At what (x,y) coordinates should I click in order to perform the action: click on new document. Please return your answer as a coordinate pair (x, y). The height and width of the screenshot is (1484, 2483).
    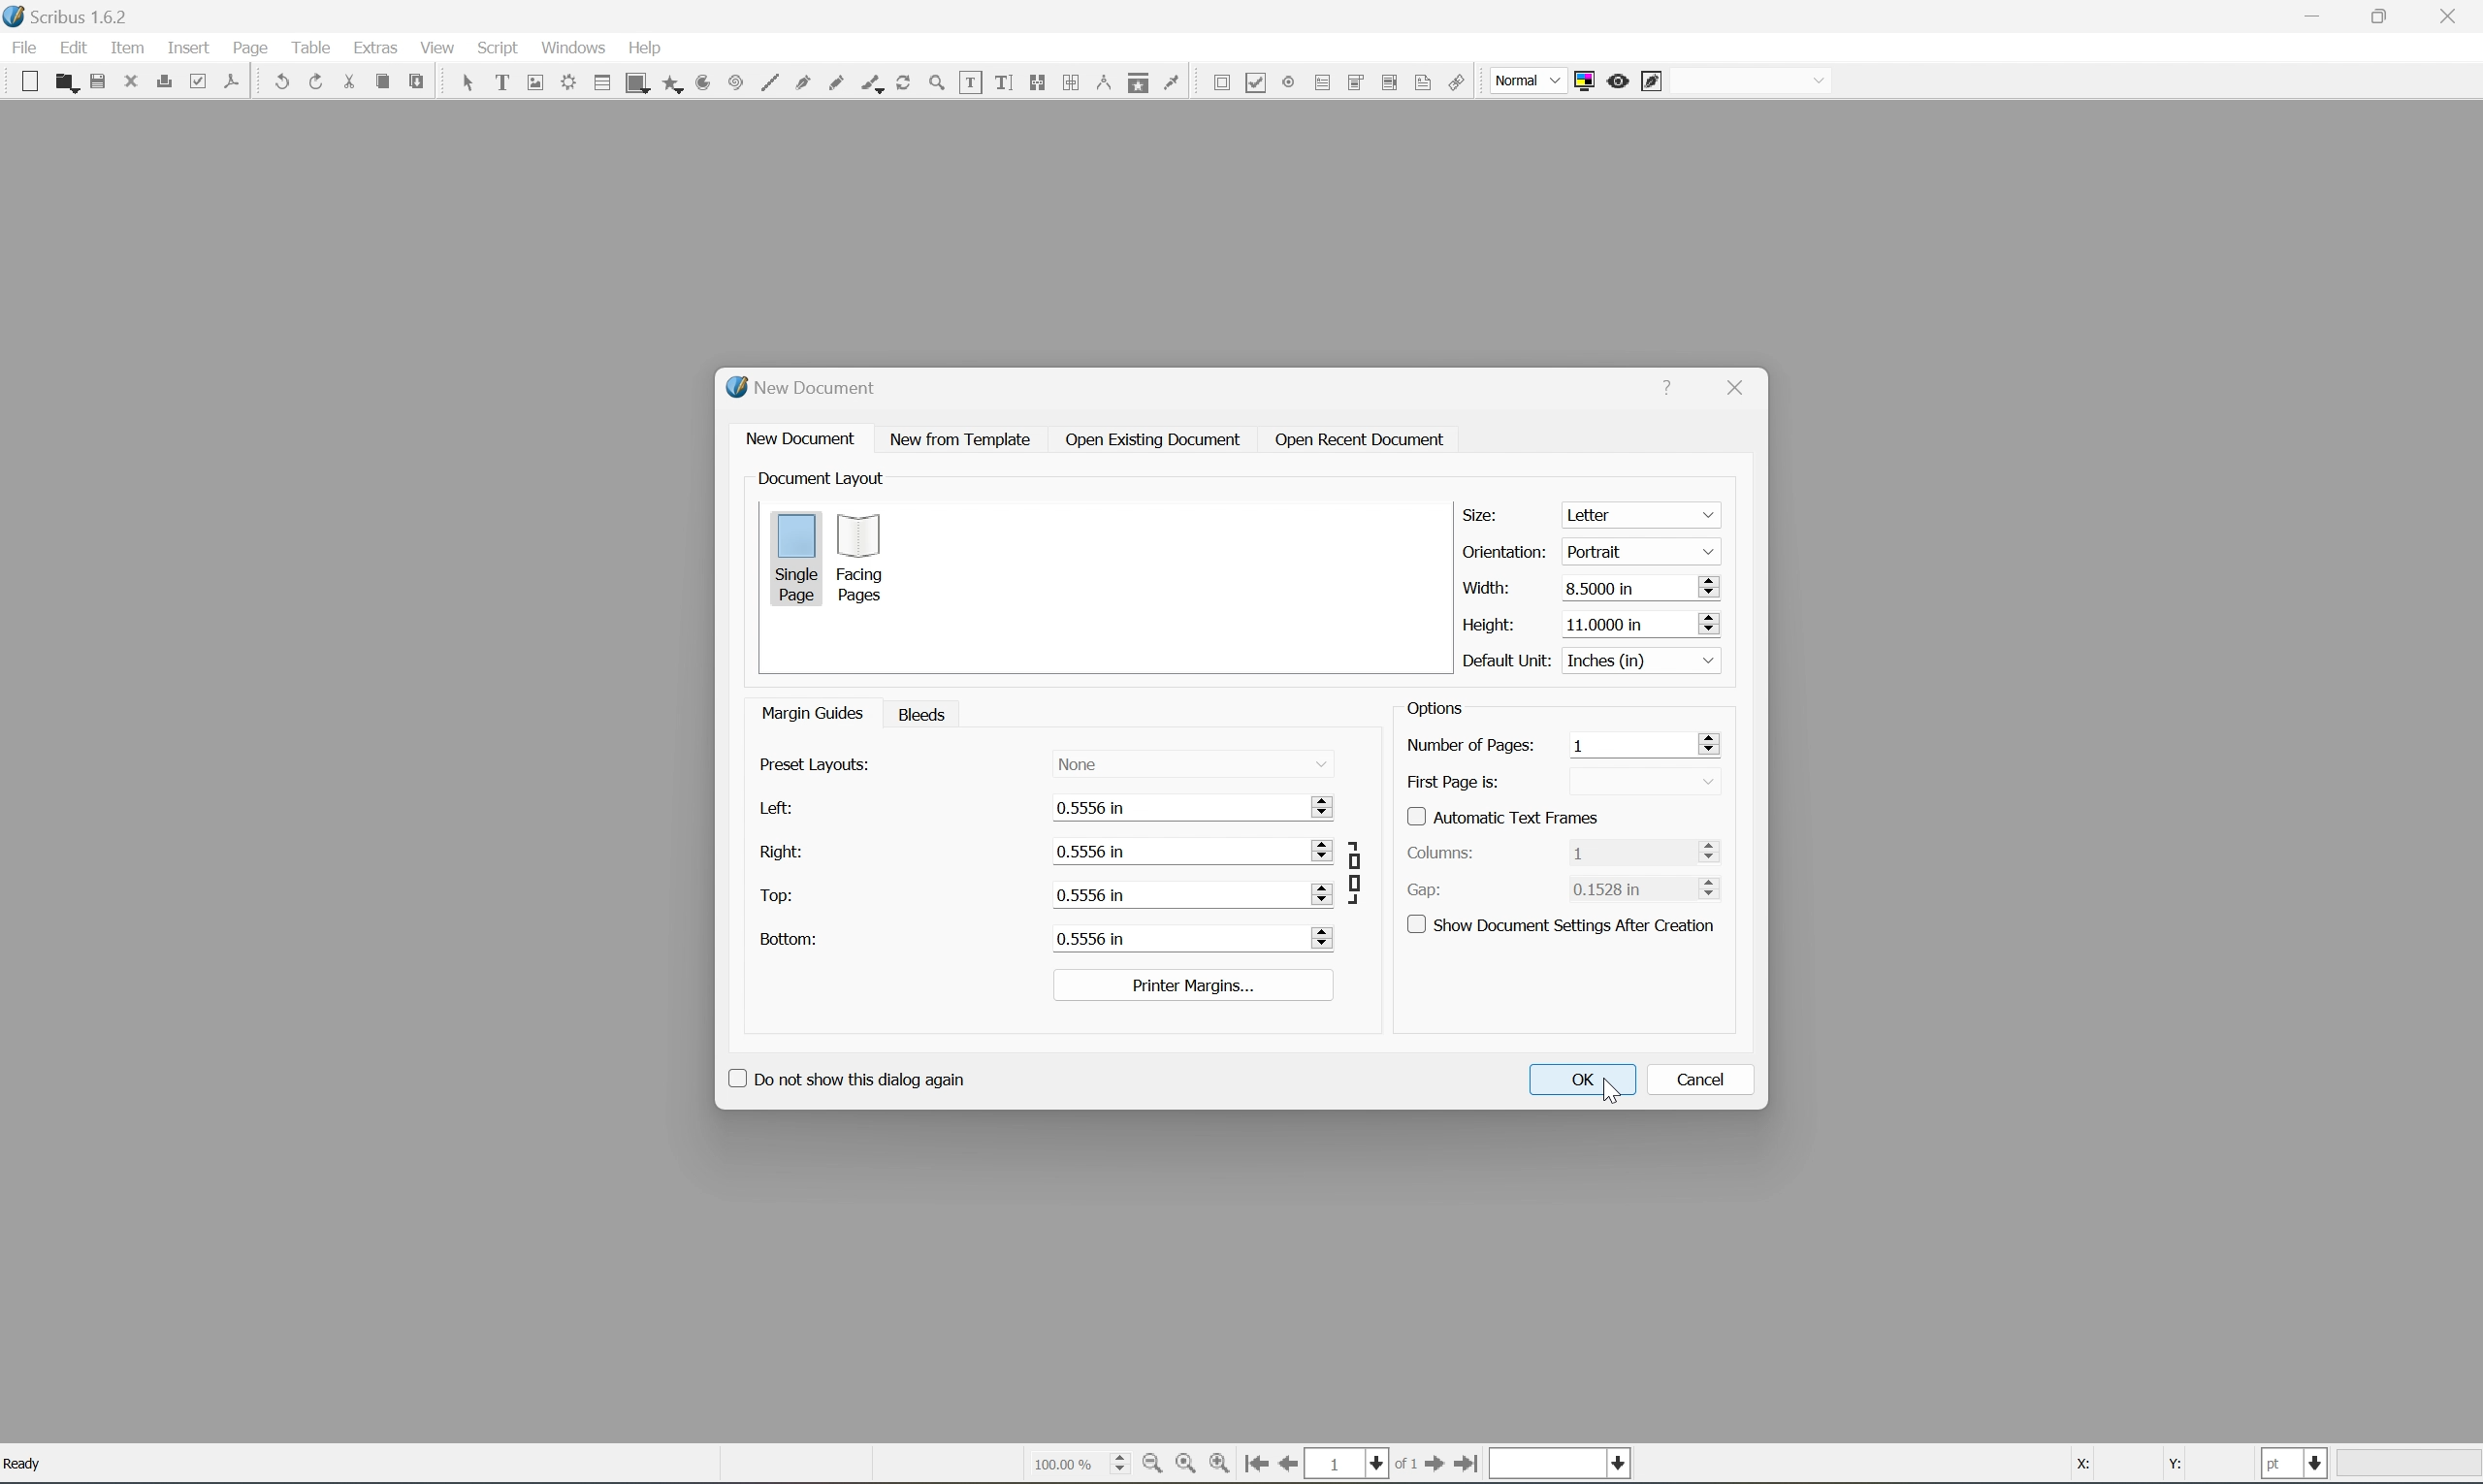
    Looking at the image, I should click on (799, 436).